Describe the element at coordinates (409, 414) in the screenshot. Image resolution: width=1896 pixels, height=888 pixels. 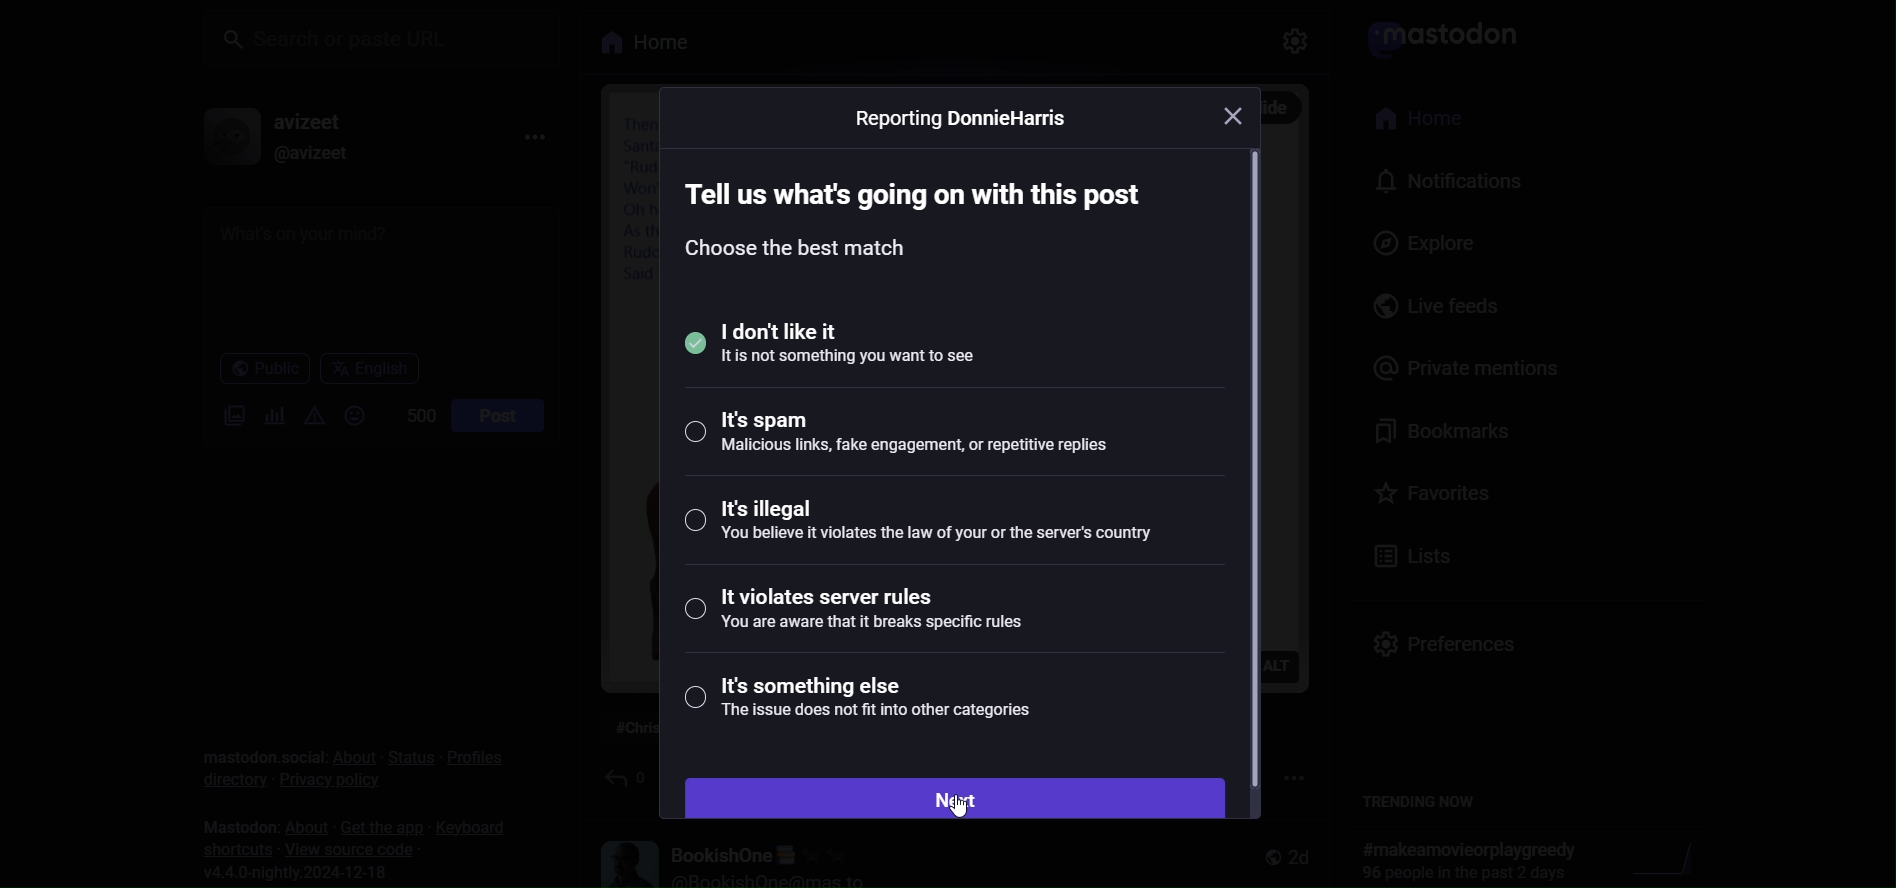
I see `500` at that location.